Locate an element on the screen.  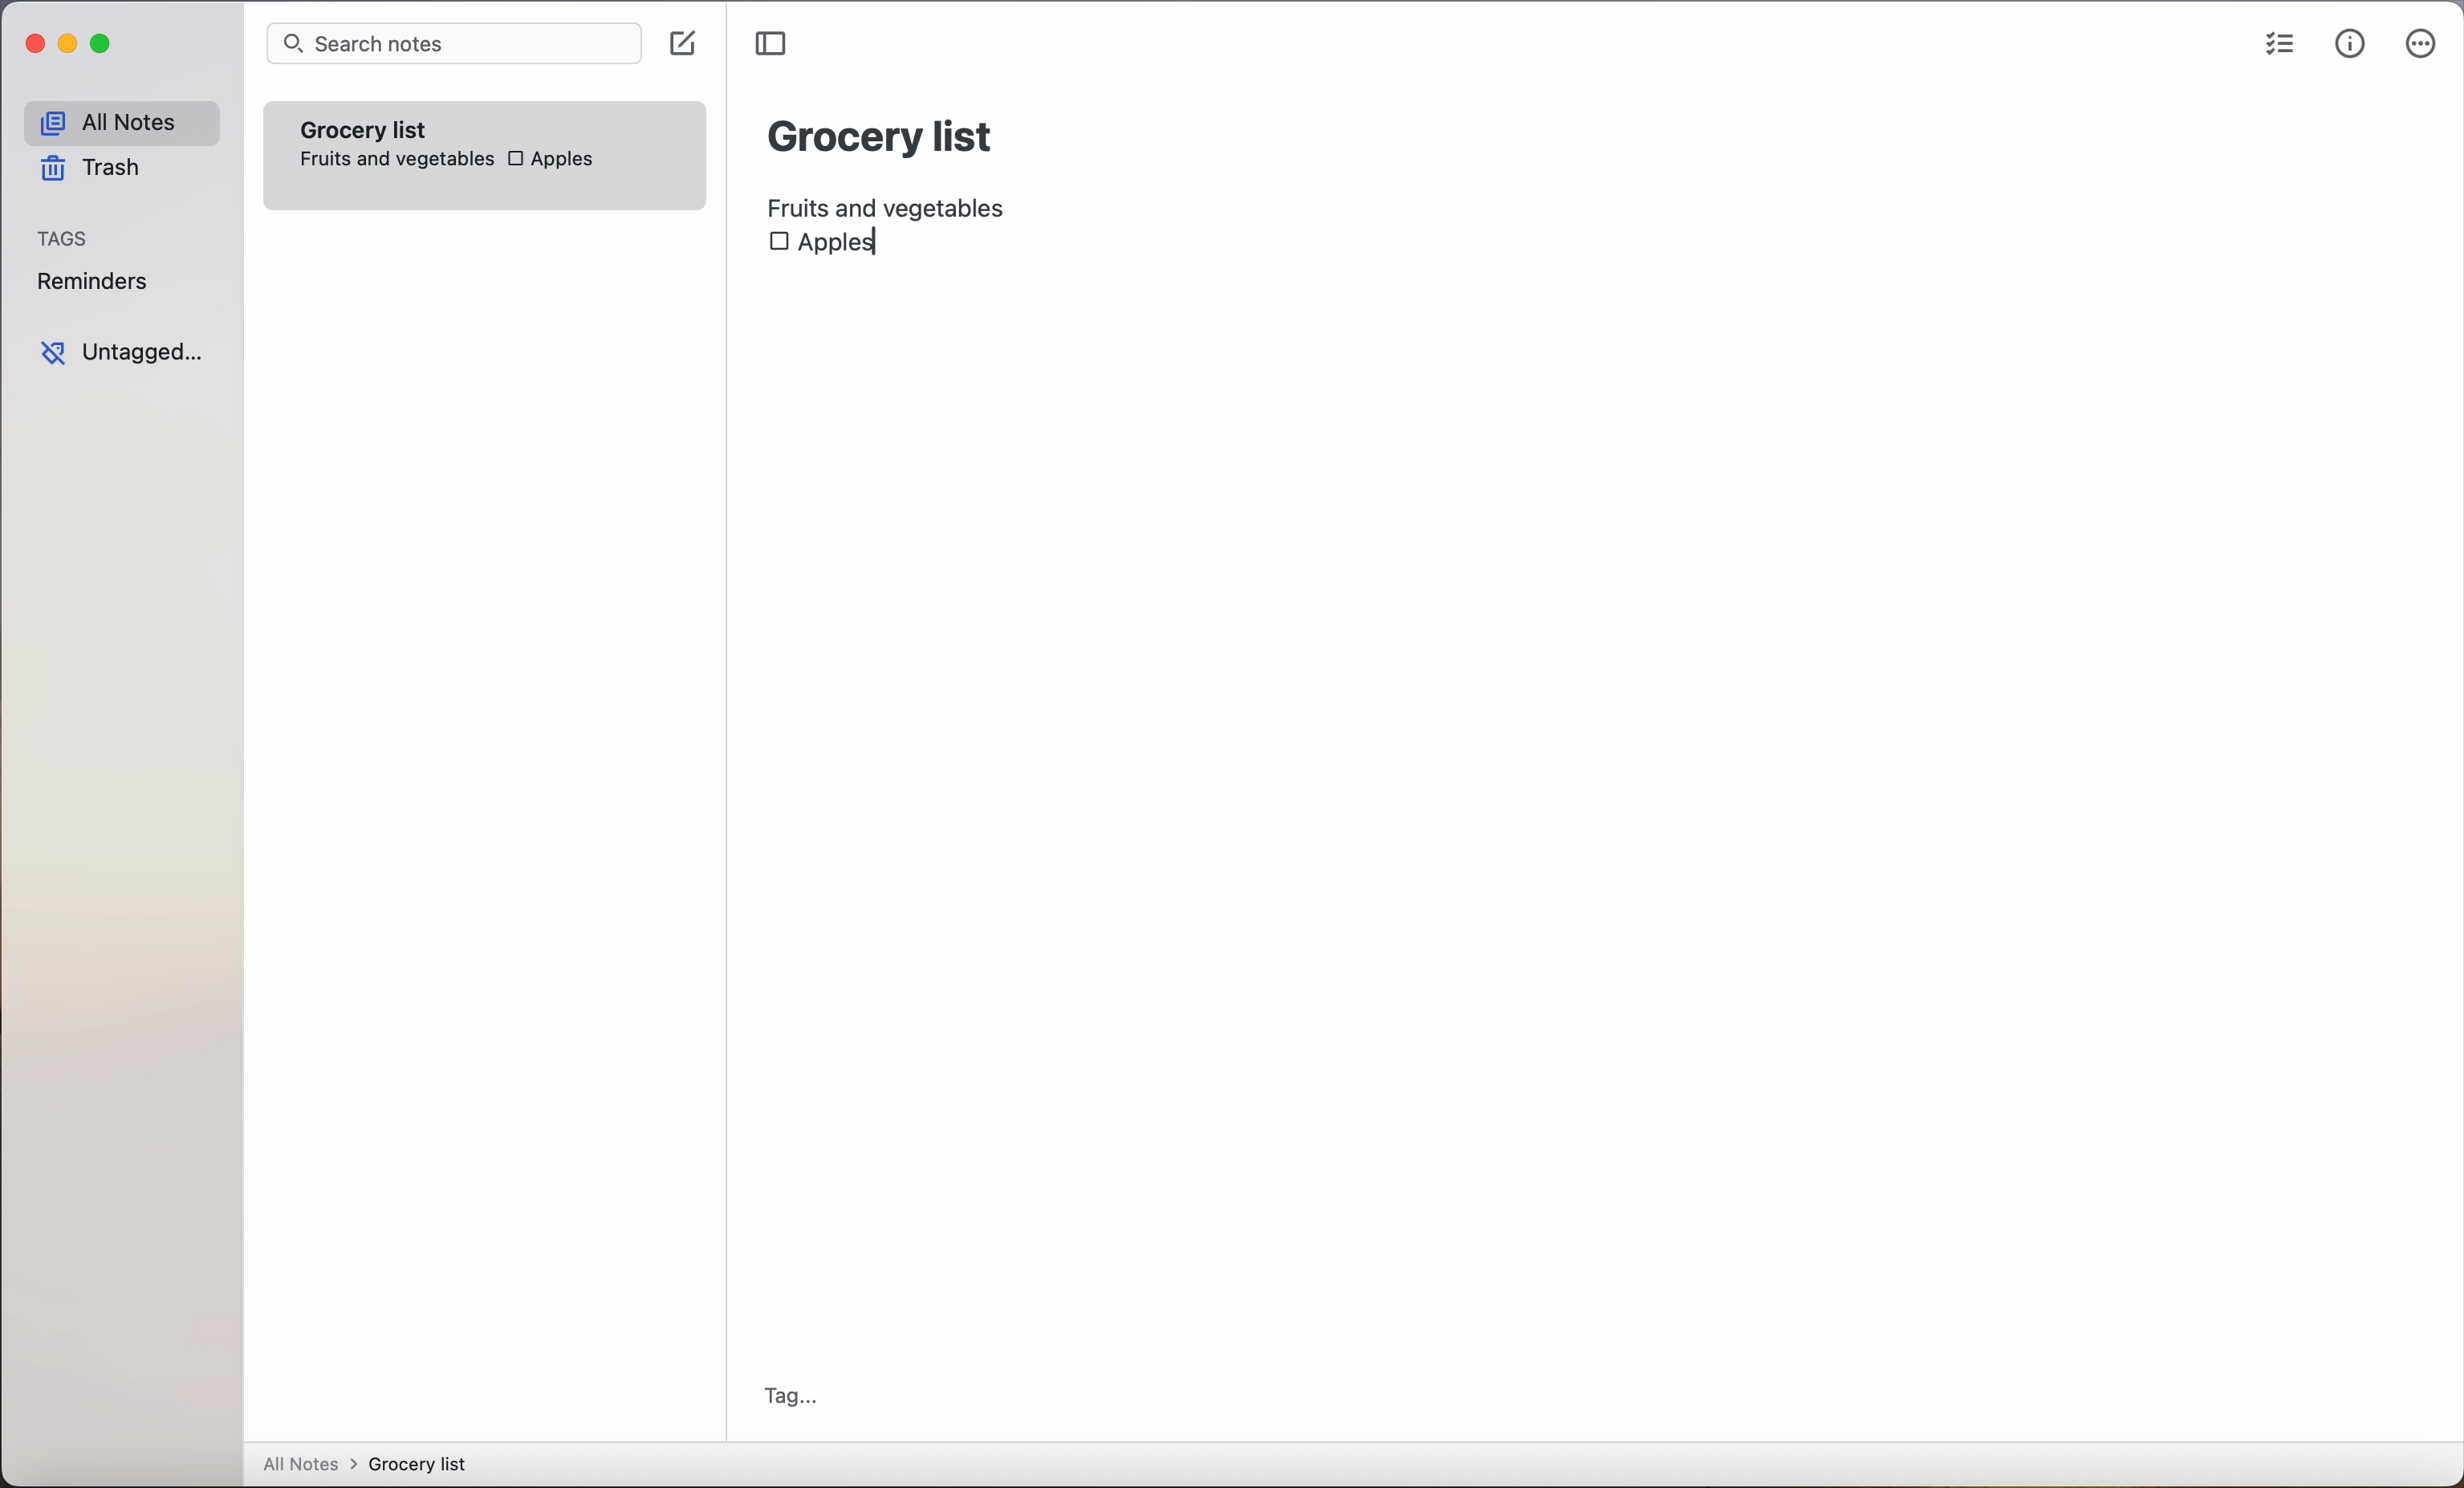
trash is located at coordinates (88, 172).